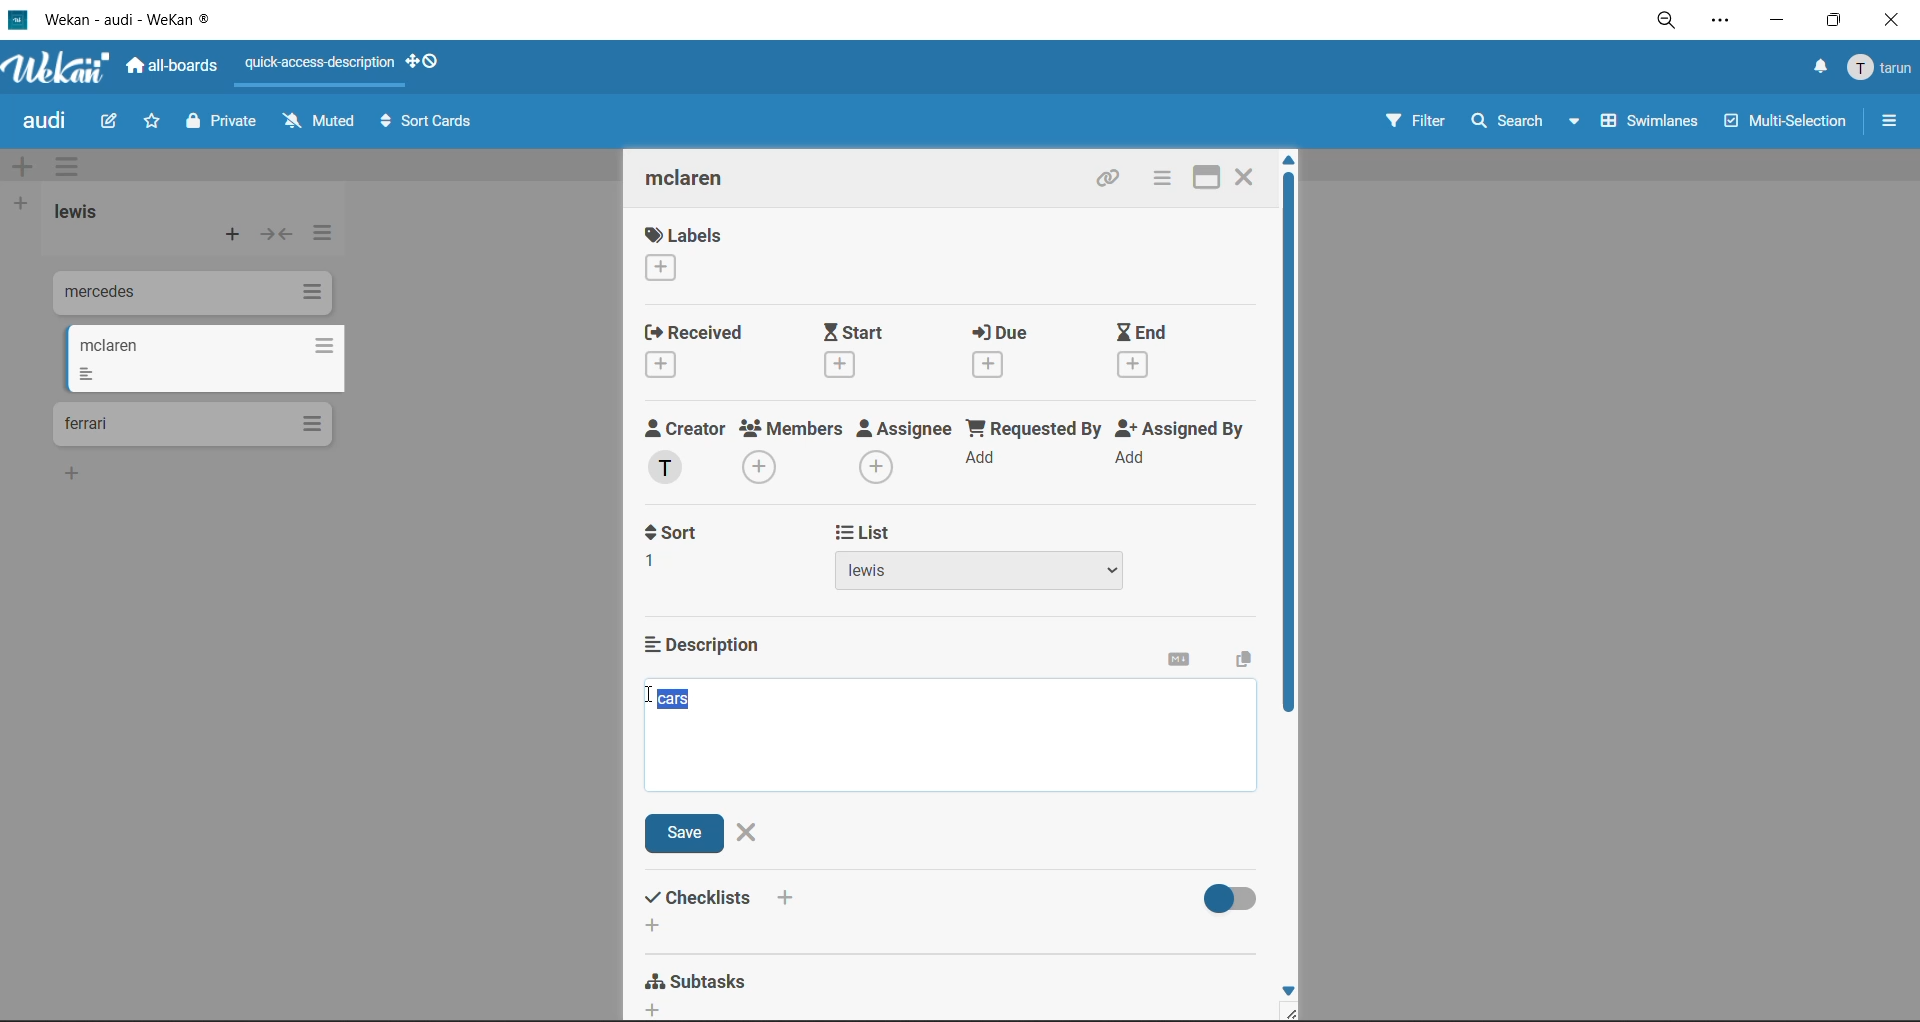 The image size is (1920, 1022). I want to click on sort, so click(685, 547).